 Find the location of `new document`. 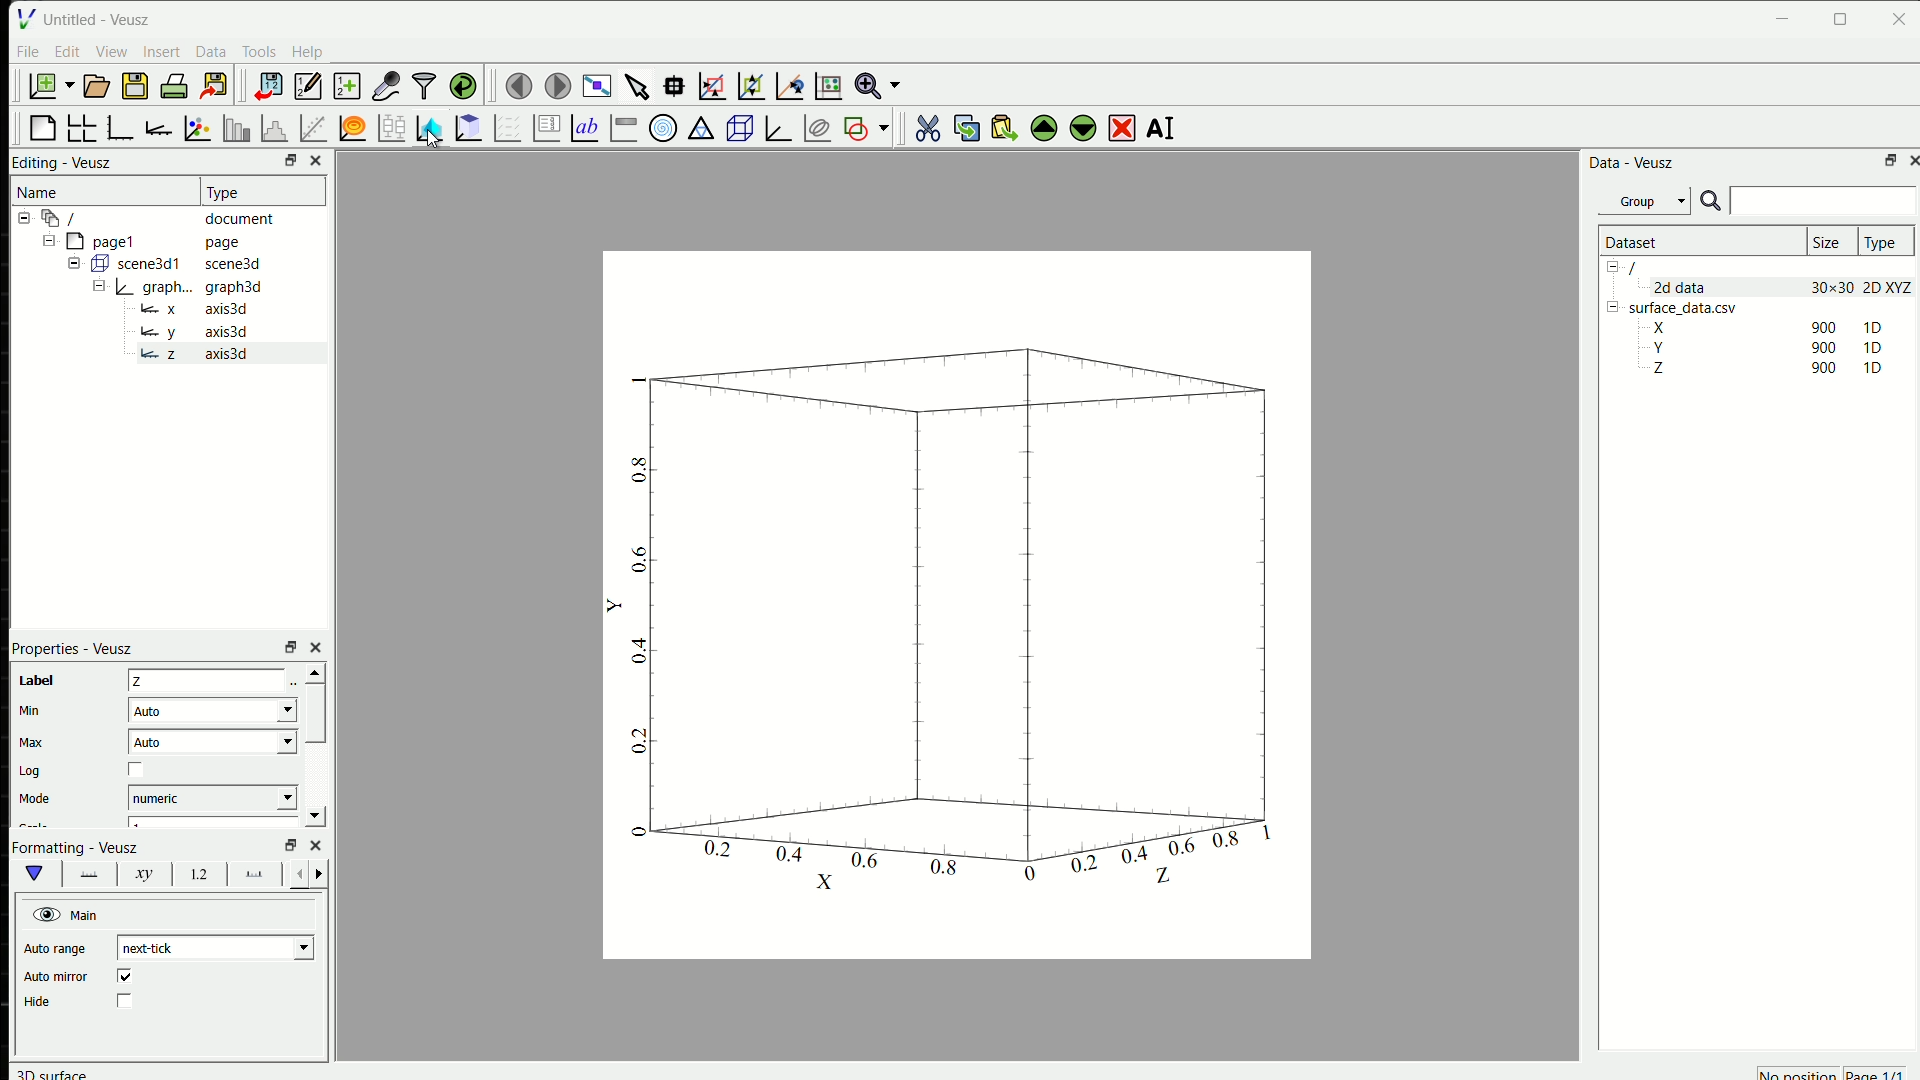

new document is located at coordinates (52, 85).